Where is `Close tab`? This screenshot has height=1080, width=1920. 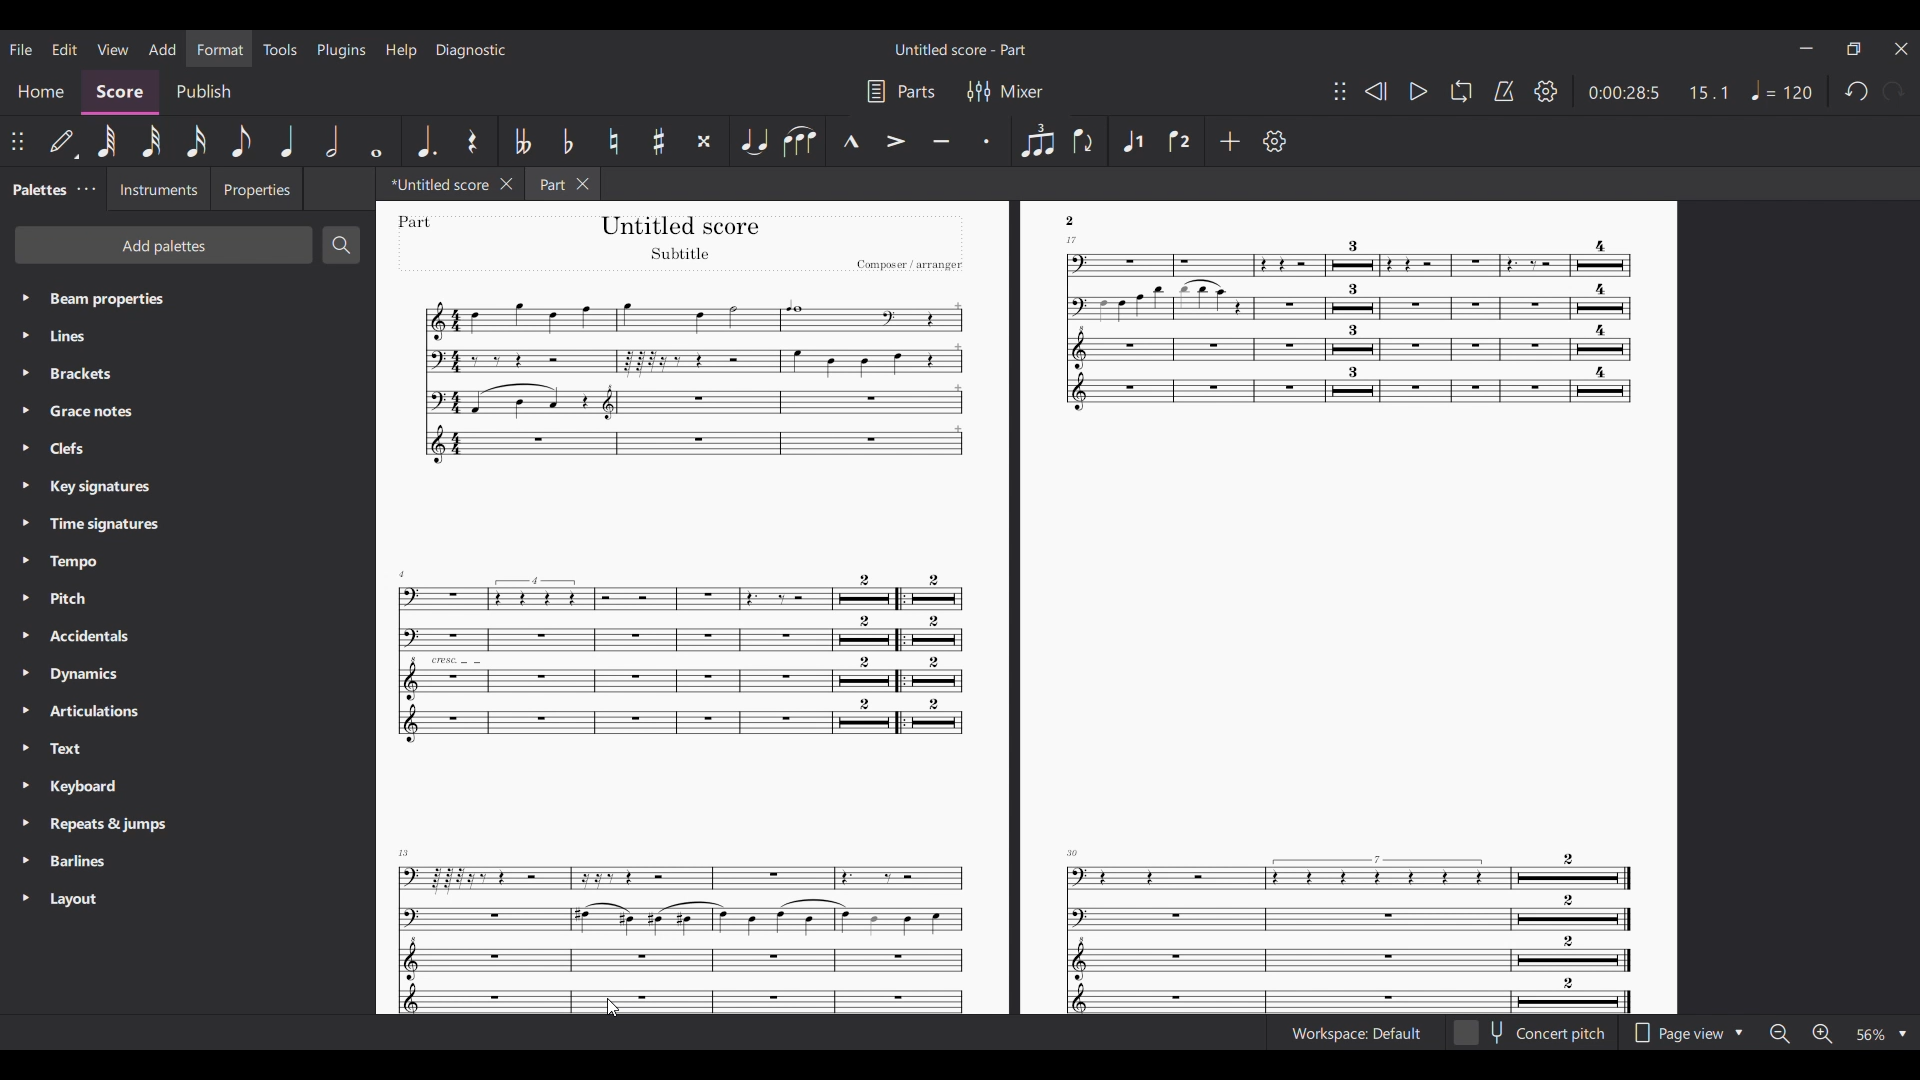 Close tab is located at coordinates (583, 184).